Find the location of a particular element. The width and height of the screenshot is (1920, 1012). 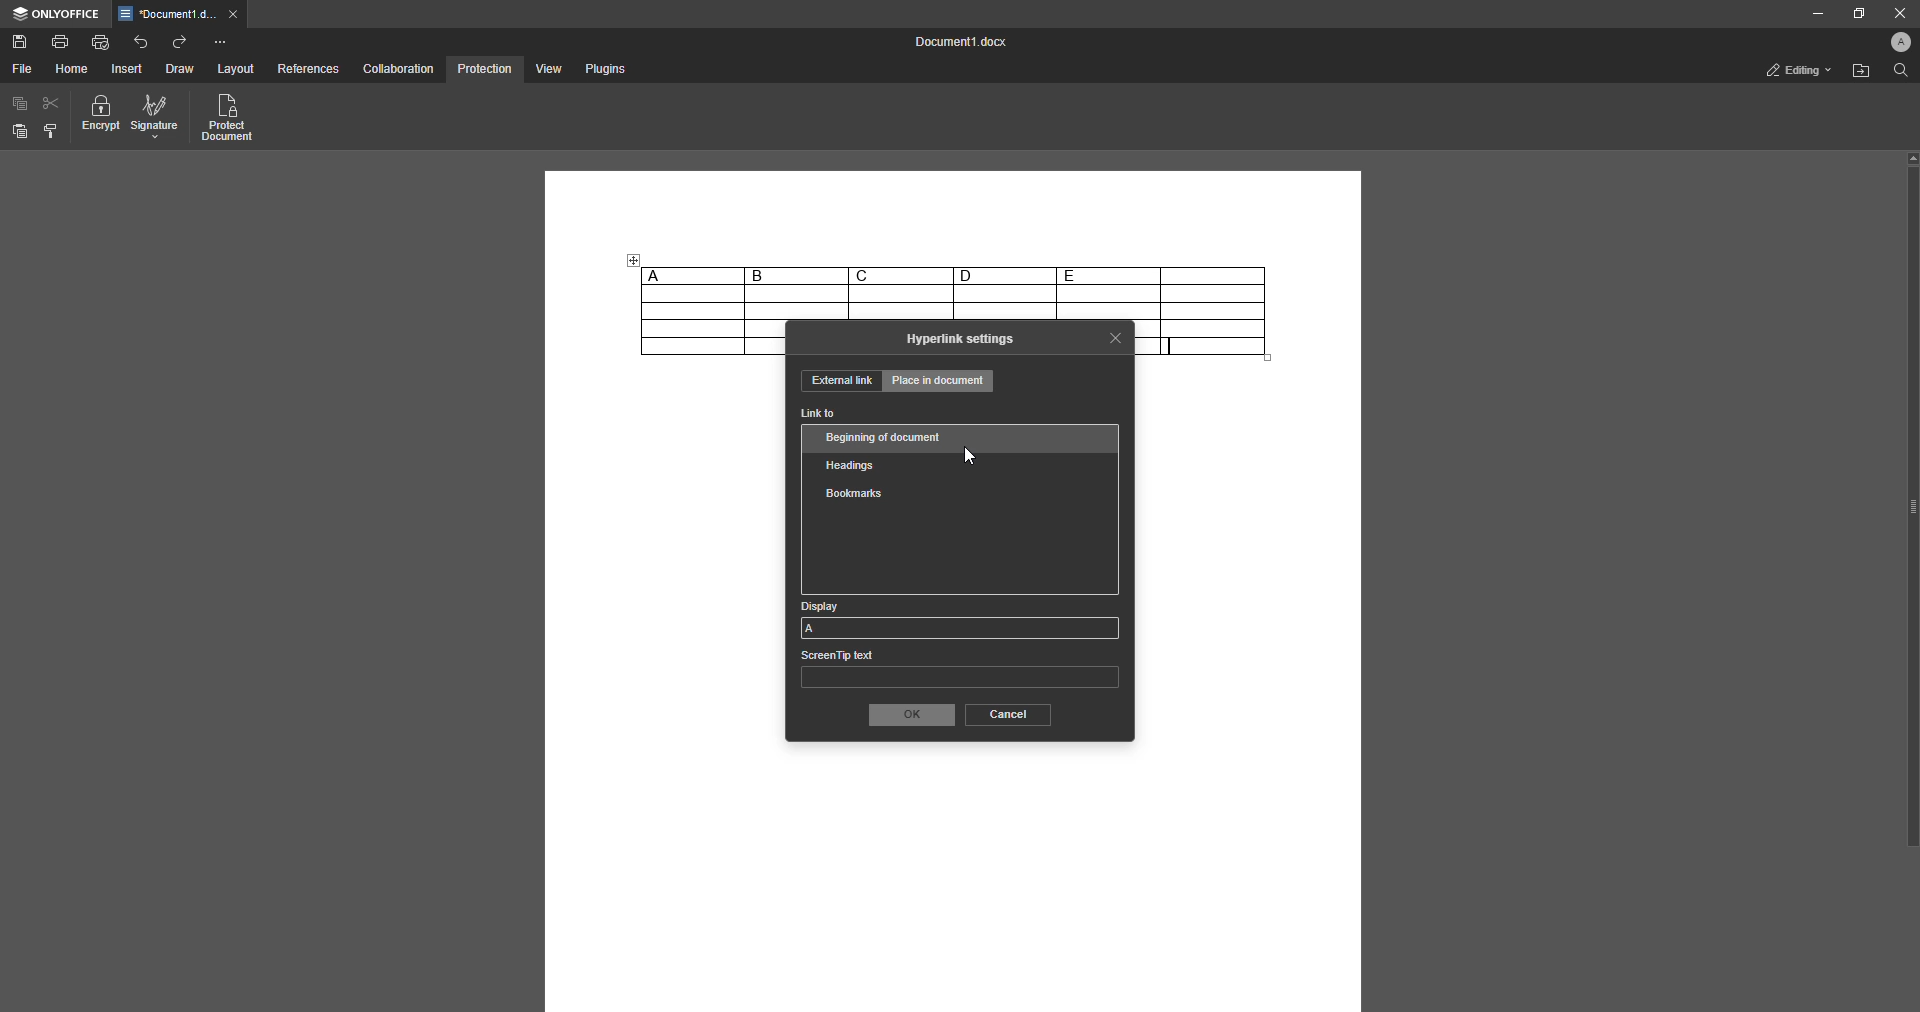

Display: A is located at coordinates (959, 618).